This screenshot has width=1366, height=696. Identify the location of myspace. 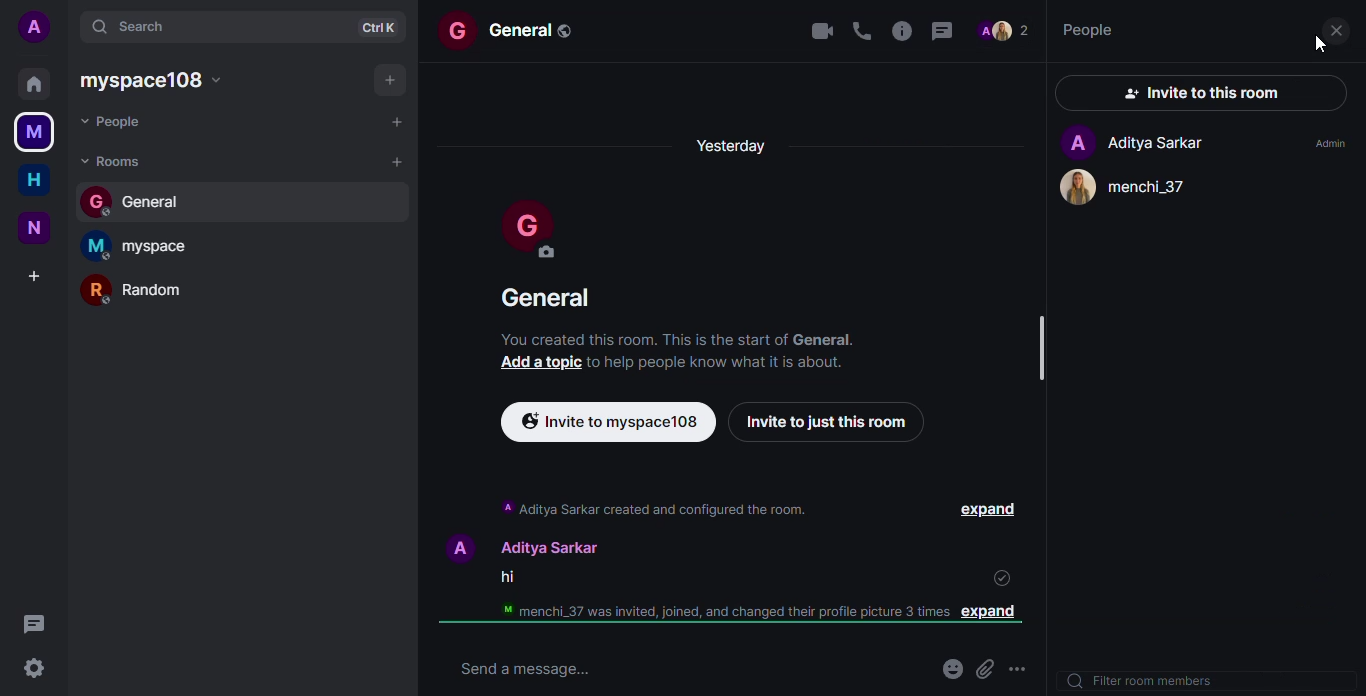
(35, 131).